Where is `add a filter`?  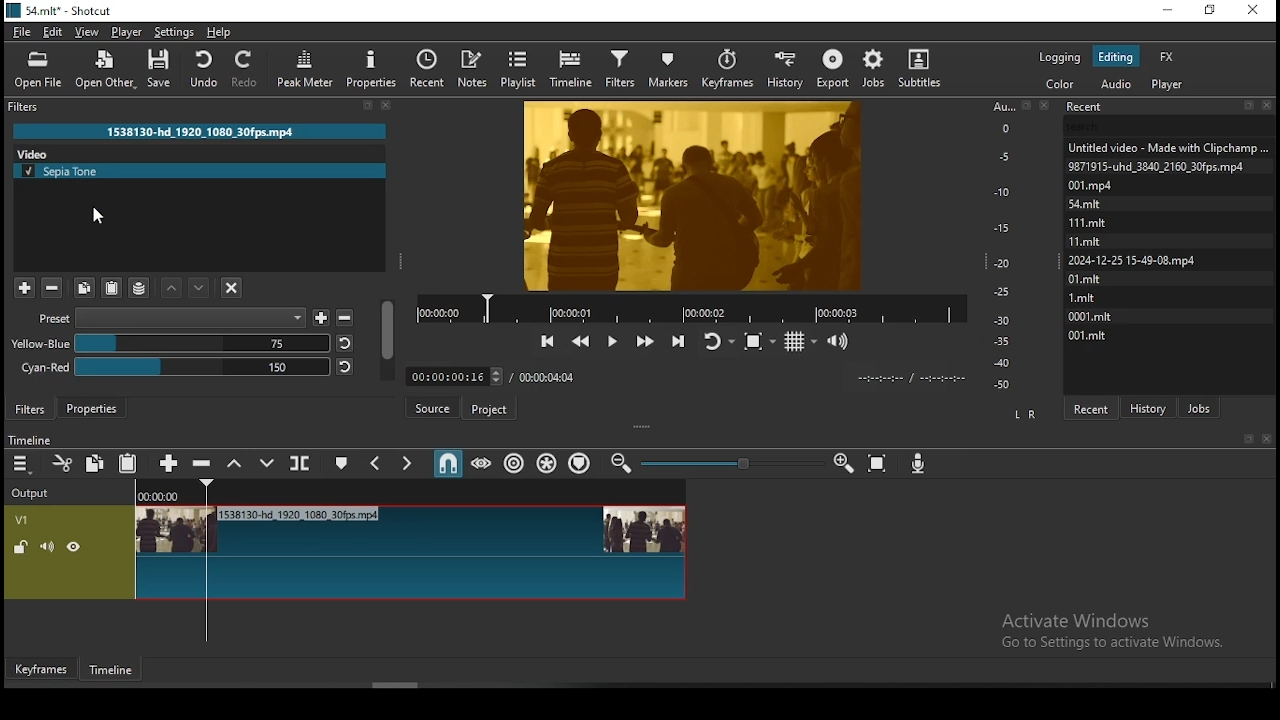 add a filter is located at coordinates (23, 288).